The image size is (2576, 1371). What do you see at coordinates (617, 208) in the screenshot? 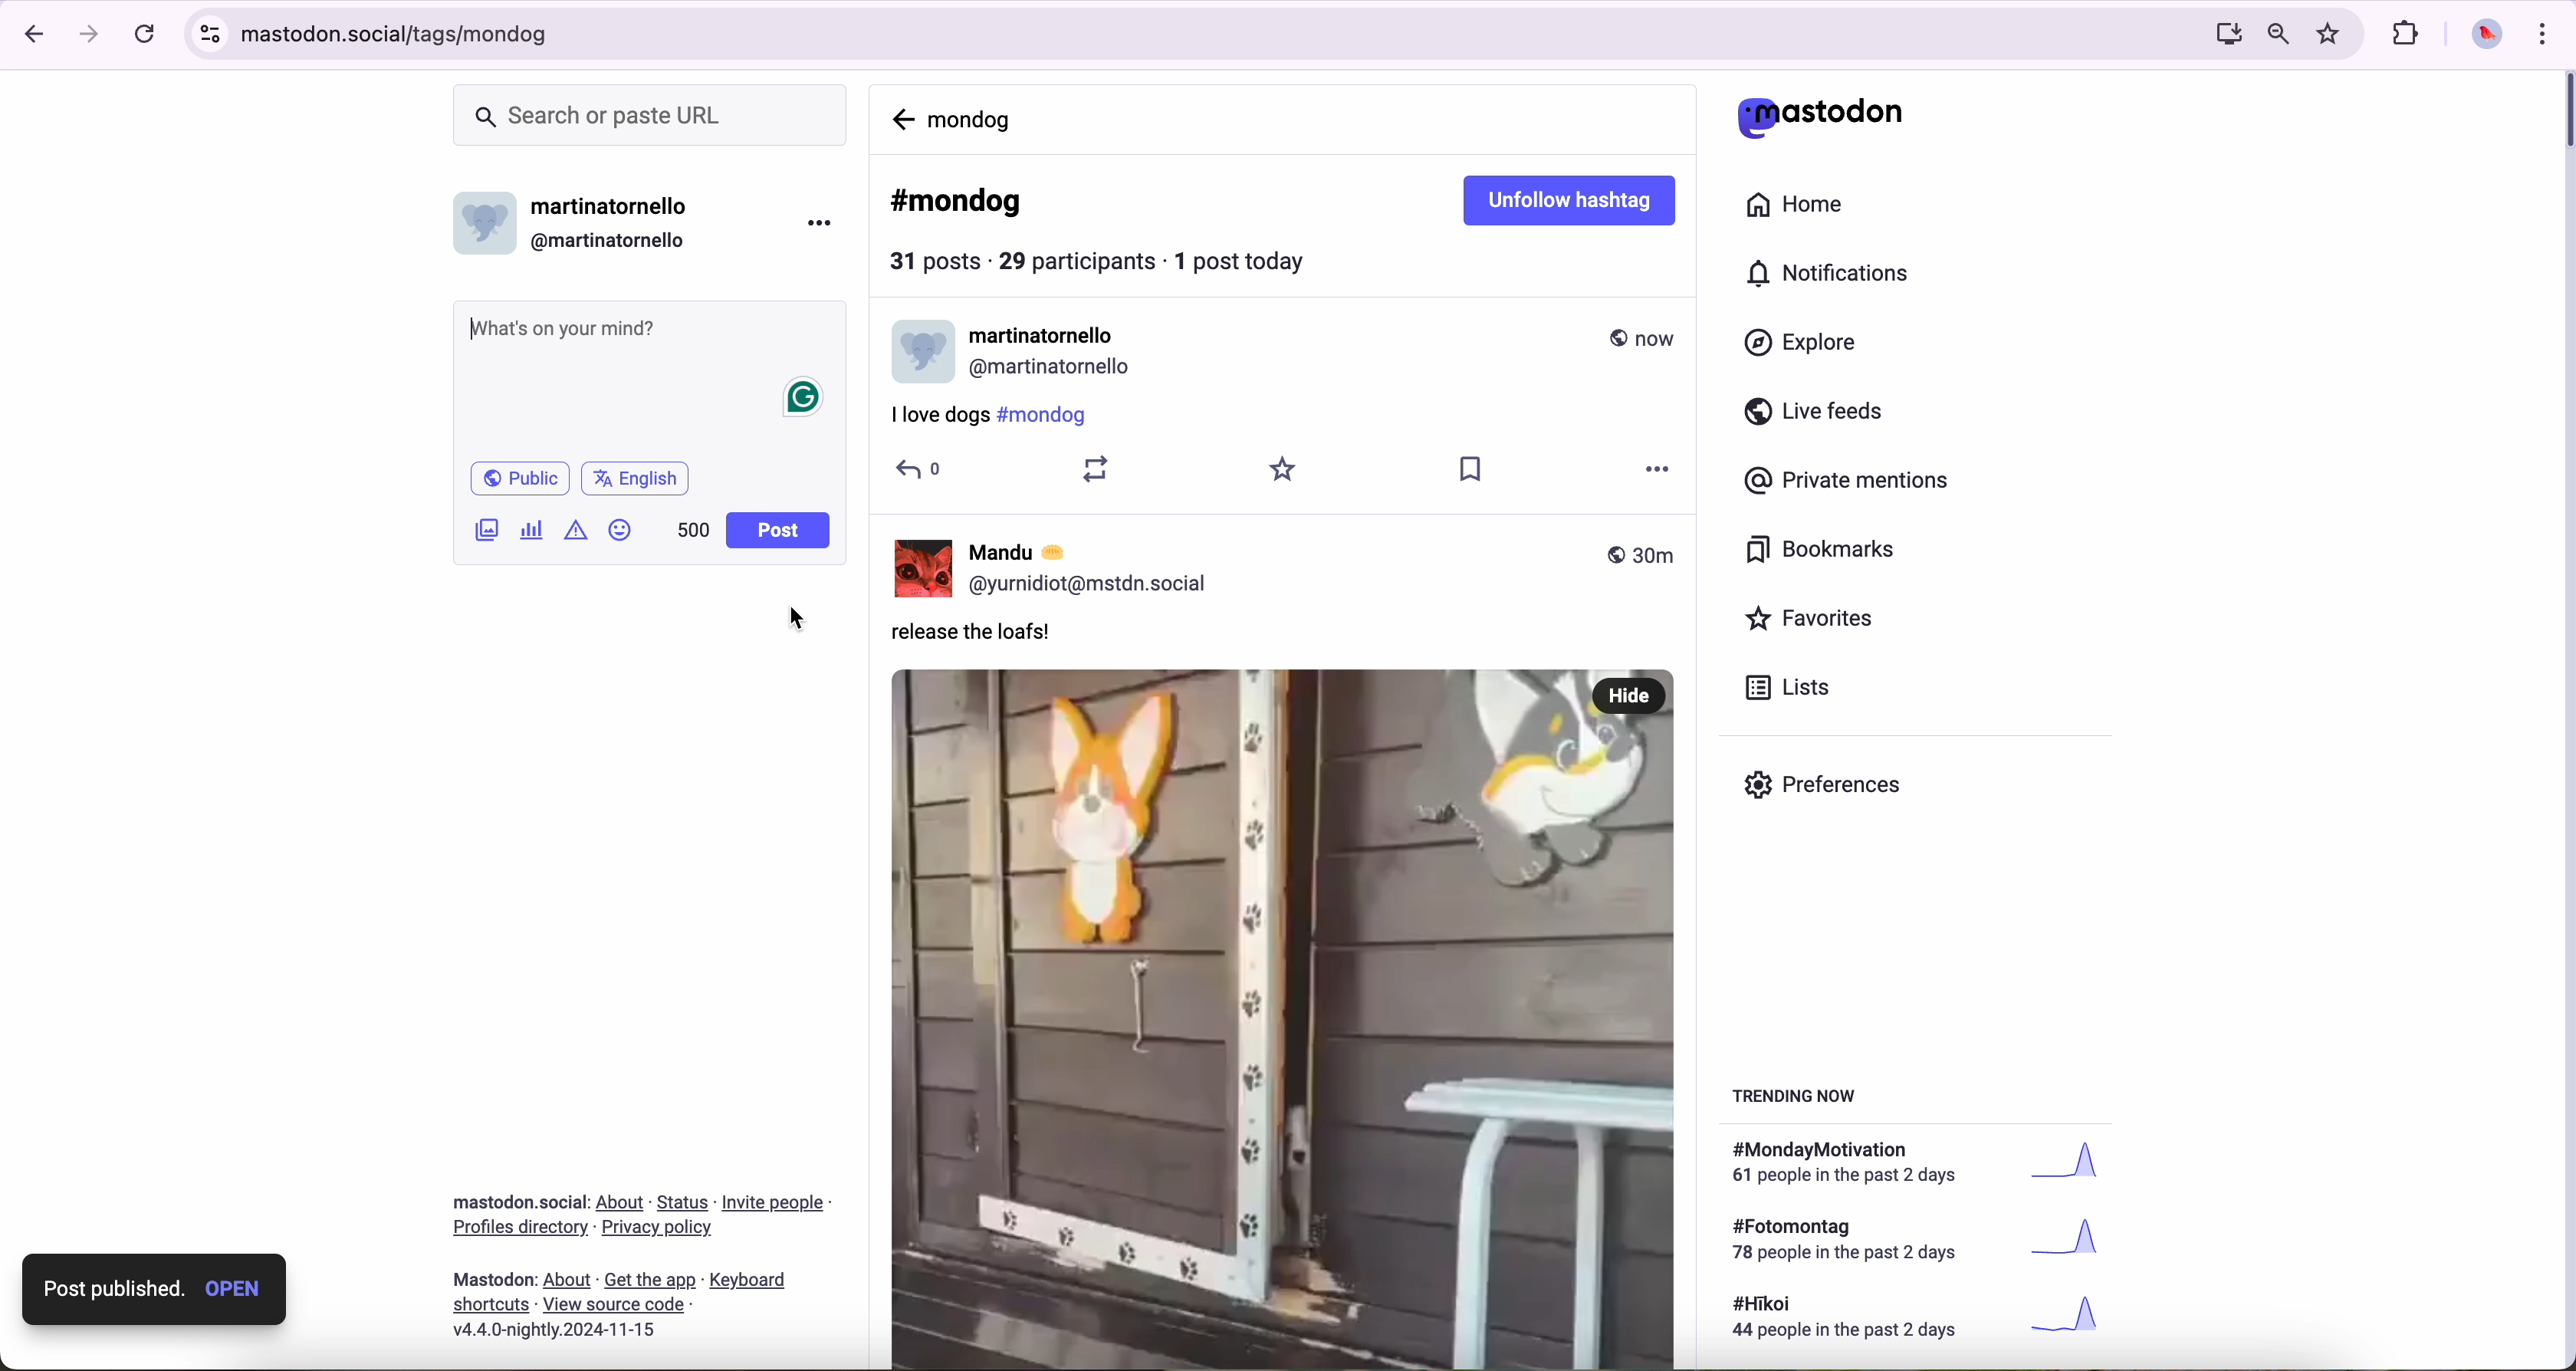
I see `user name` at bounding box center [617, 208].